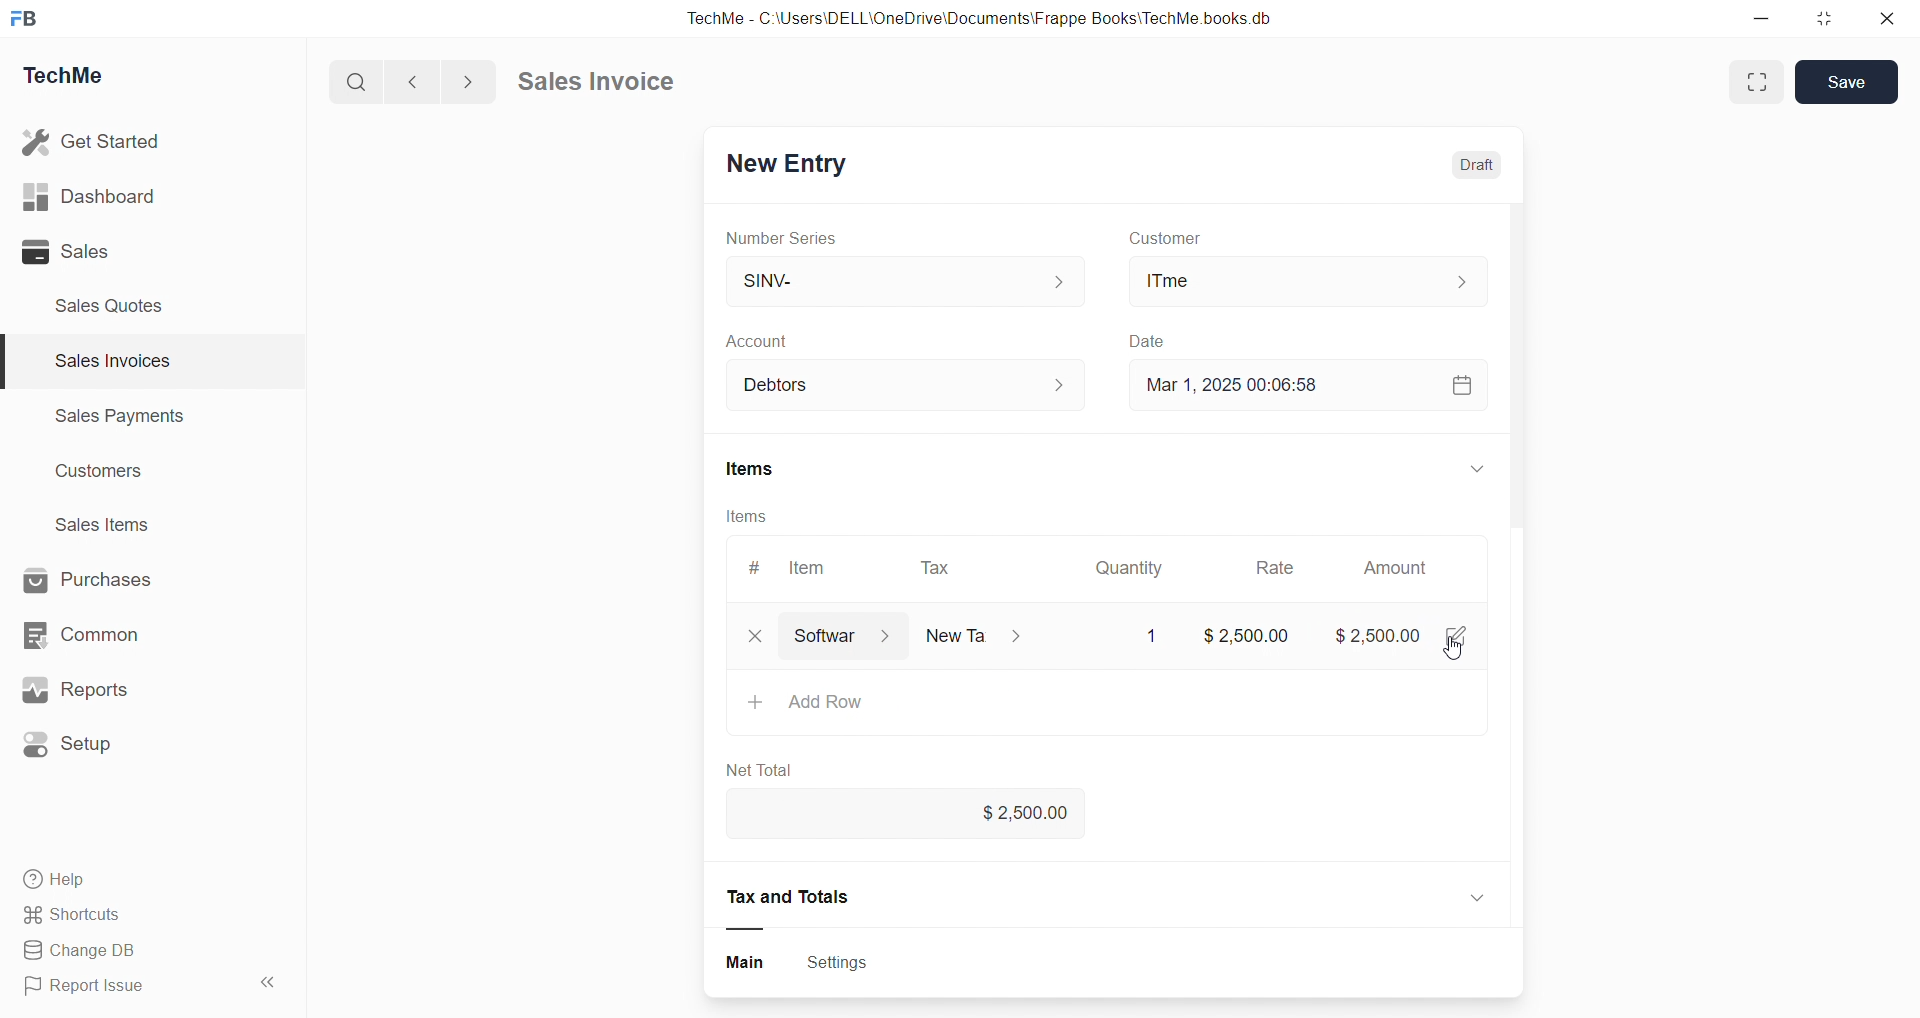 The height and width of the screenshot is (1018, 1920). I want to click on Maximize, so click(1833, 17).